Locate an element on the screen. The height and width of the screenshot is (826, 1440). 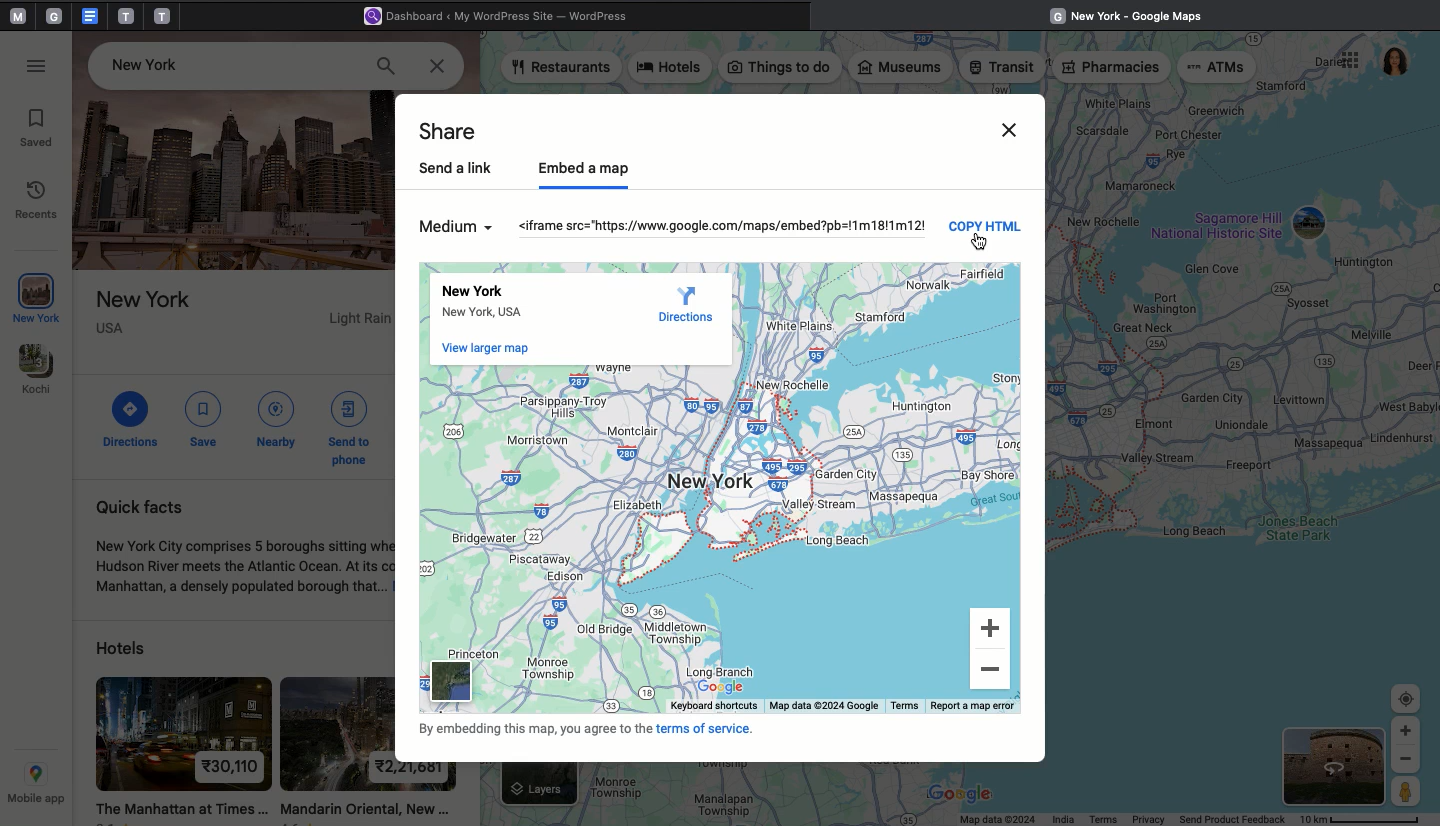
Hotels is located at coordinates (673, 70).